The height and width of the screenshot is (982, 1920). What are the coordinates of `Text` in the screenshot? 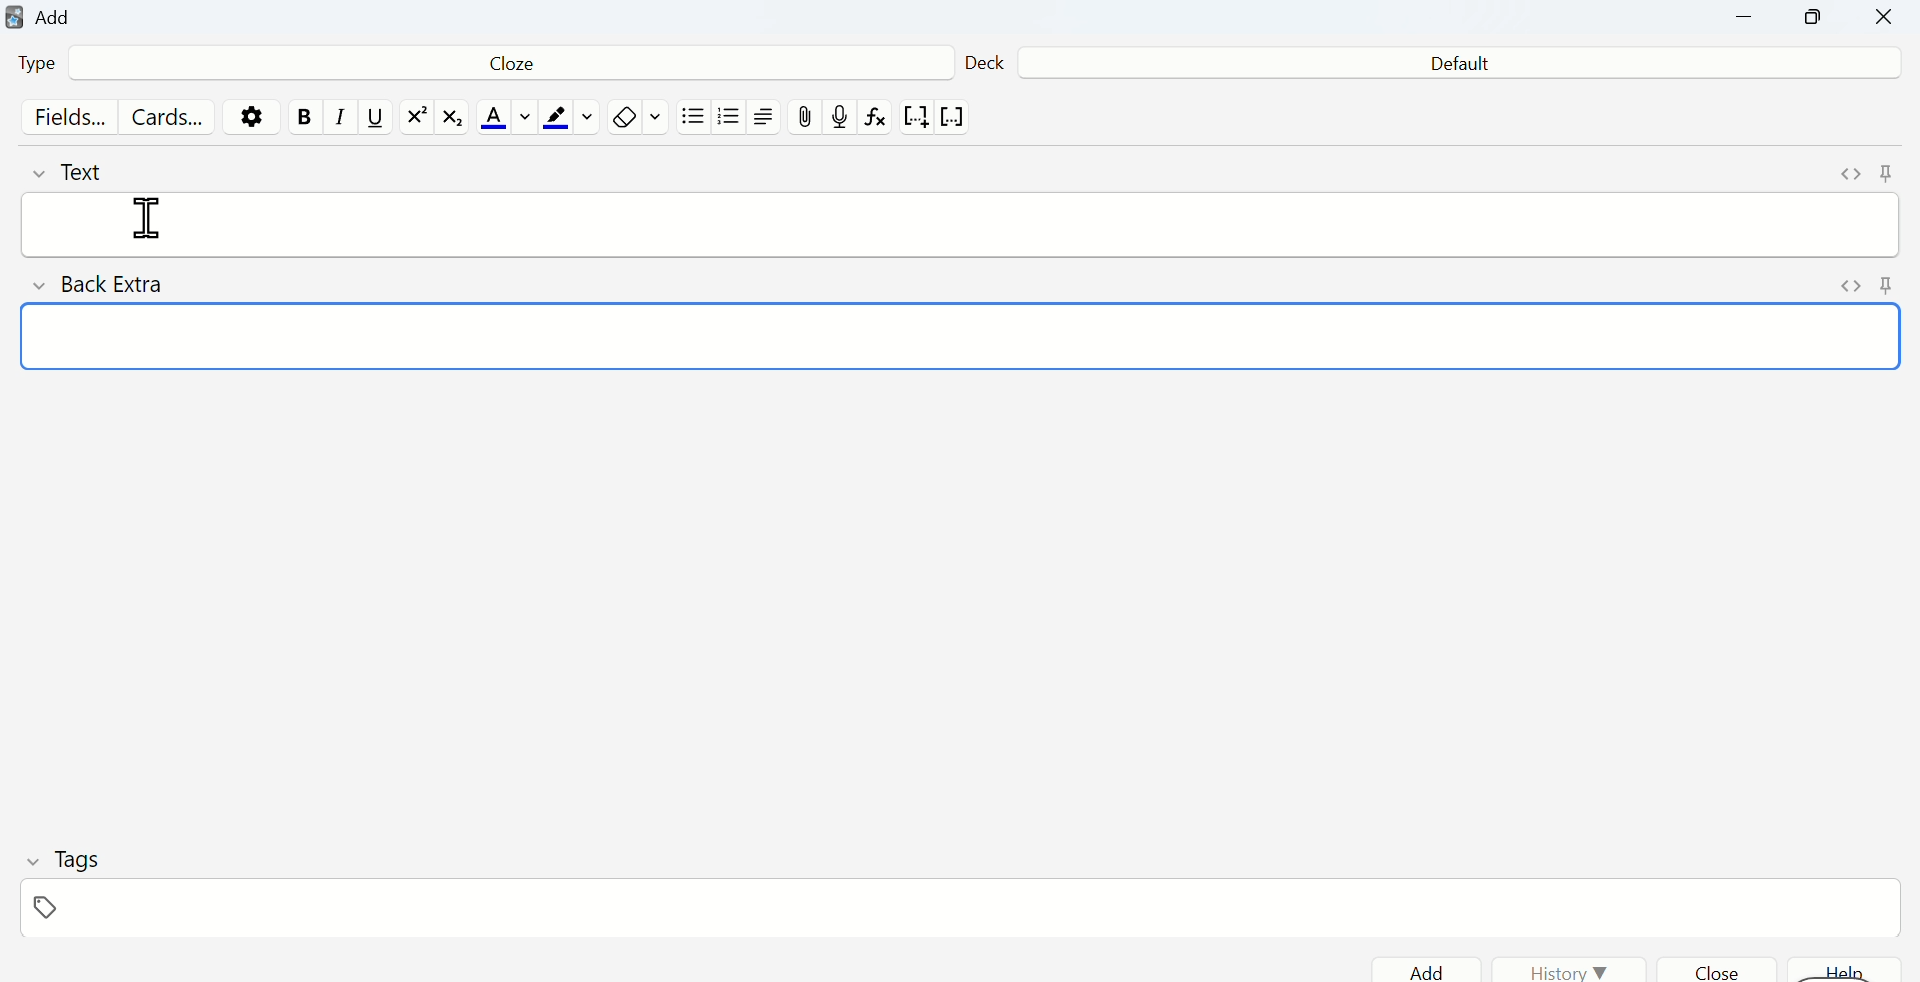 It's located at (81, 171).